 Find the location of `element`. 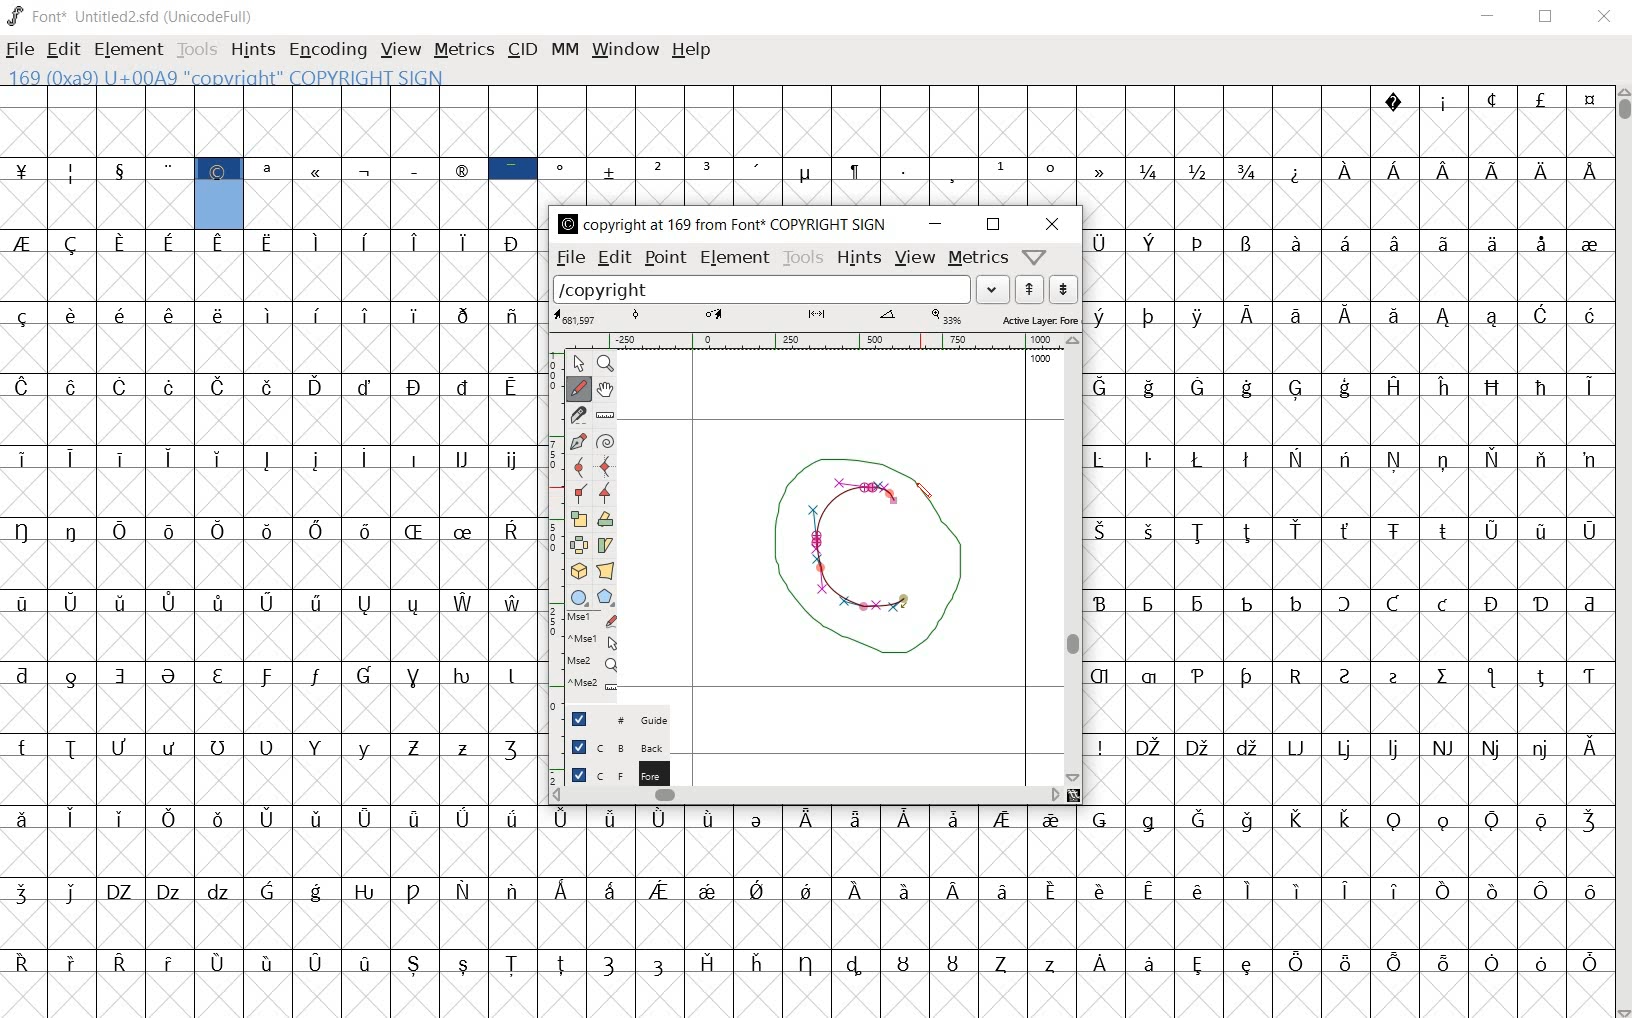

element is located at coordinates (735, 258).